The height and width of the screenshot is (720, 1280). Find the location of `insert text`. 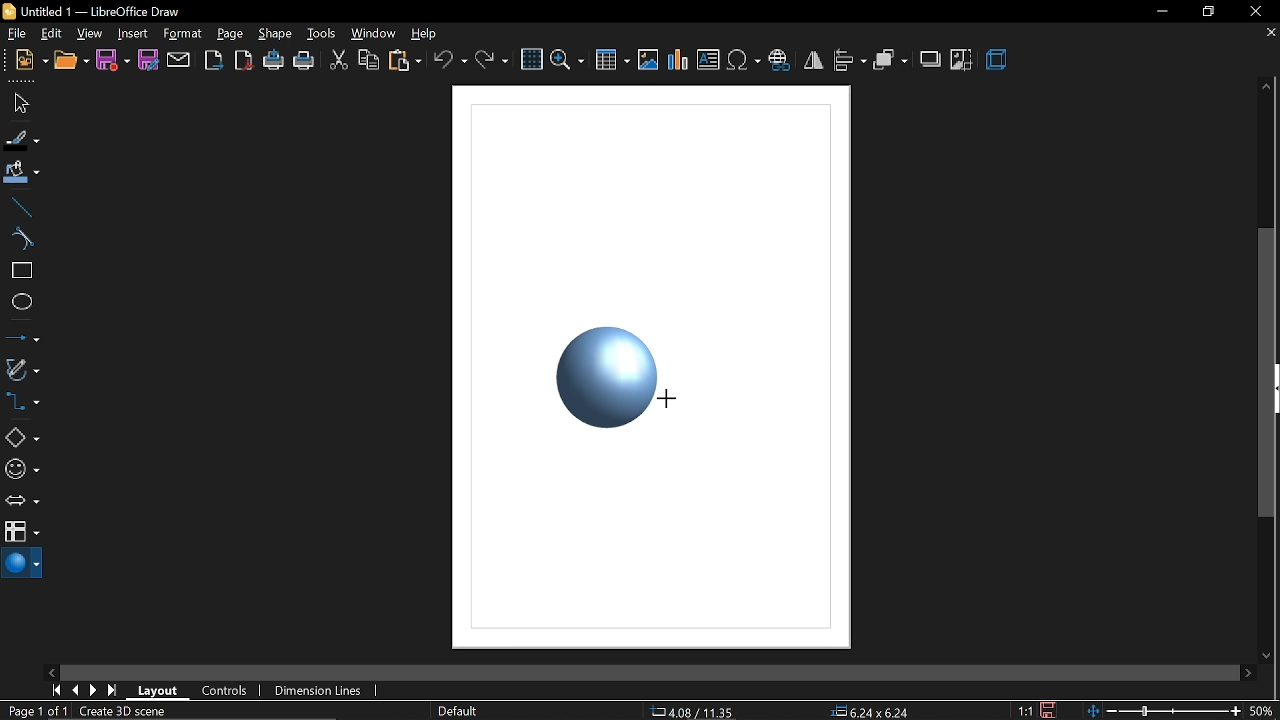

insert text is located at coordinates (708, 60).